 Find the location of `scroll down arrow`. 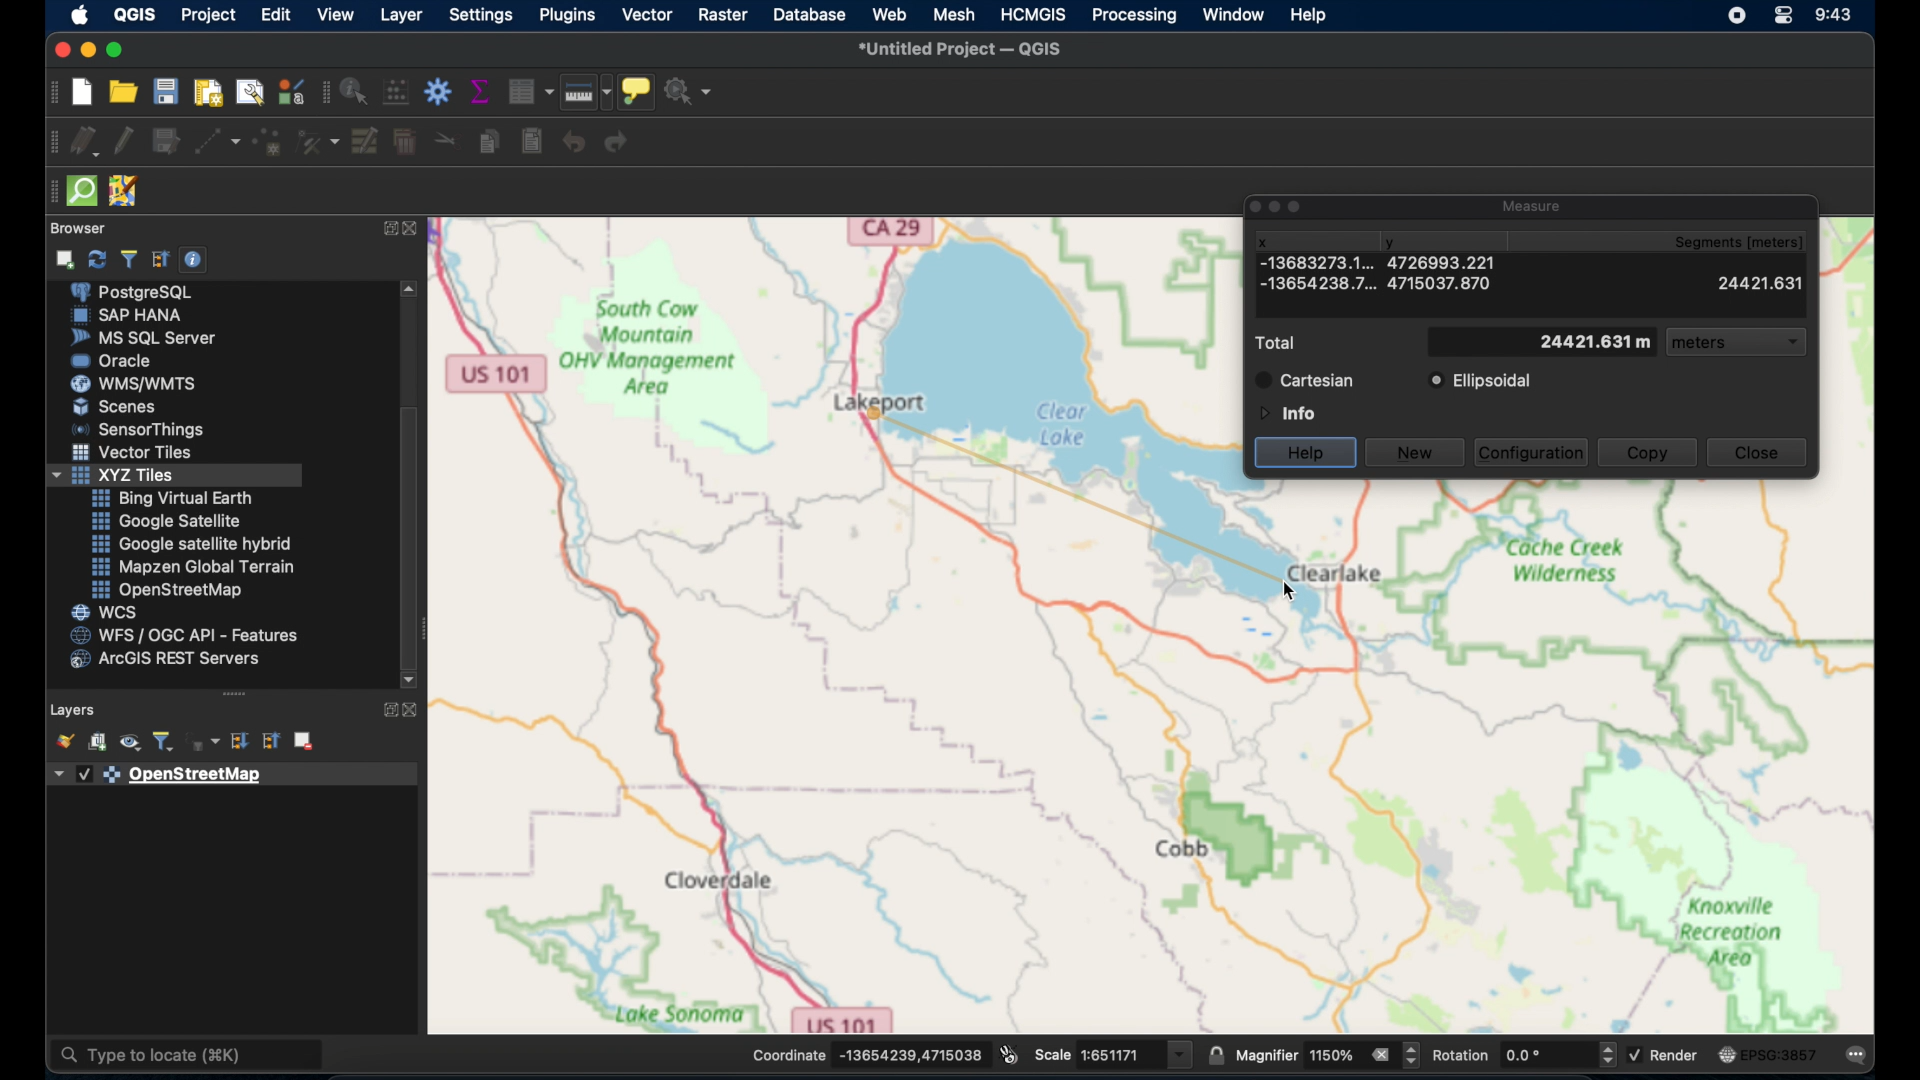

scroll down arrow is located at coordinates (409, 679).